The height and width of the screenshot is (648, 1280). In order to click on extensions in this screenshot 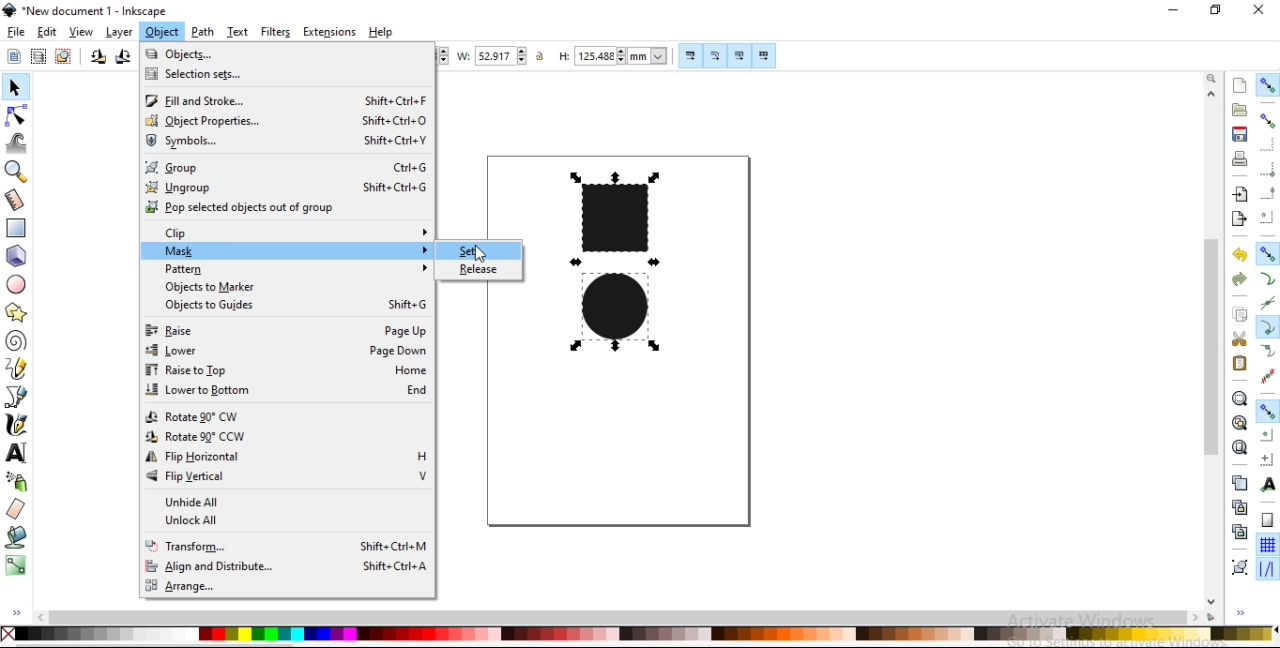, I will do `click(329, 33)`.